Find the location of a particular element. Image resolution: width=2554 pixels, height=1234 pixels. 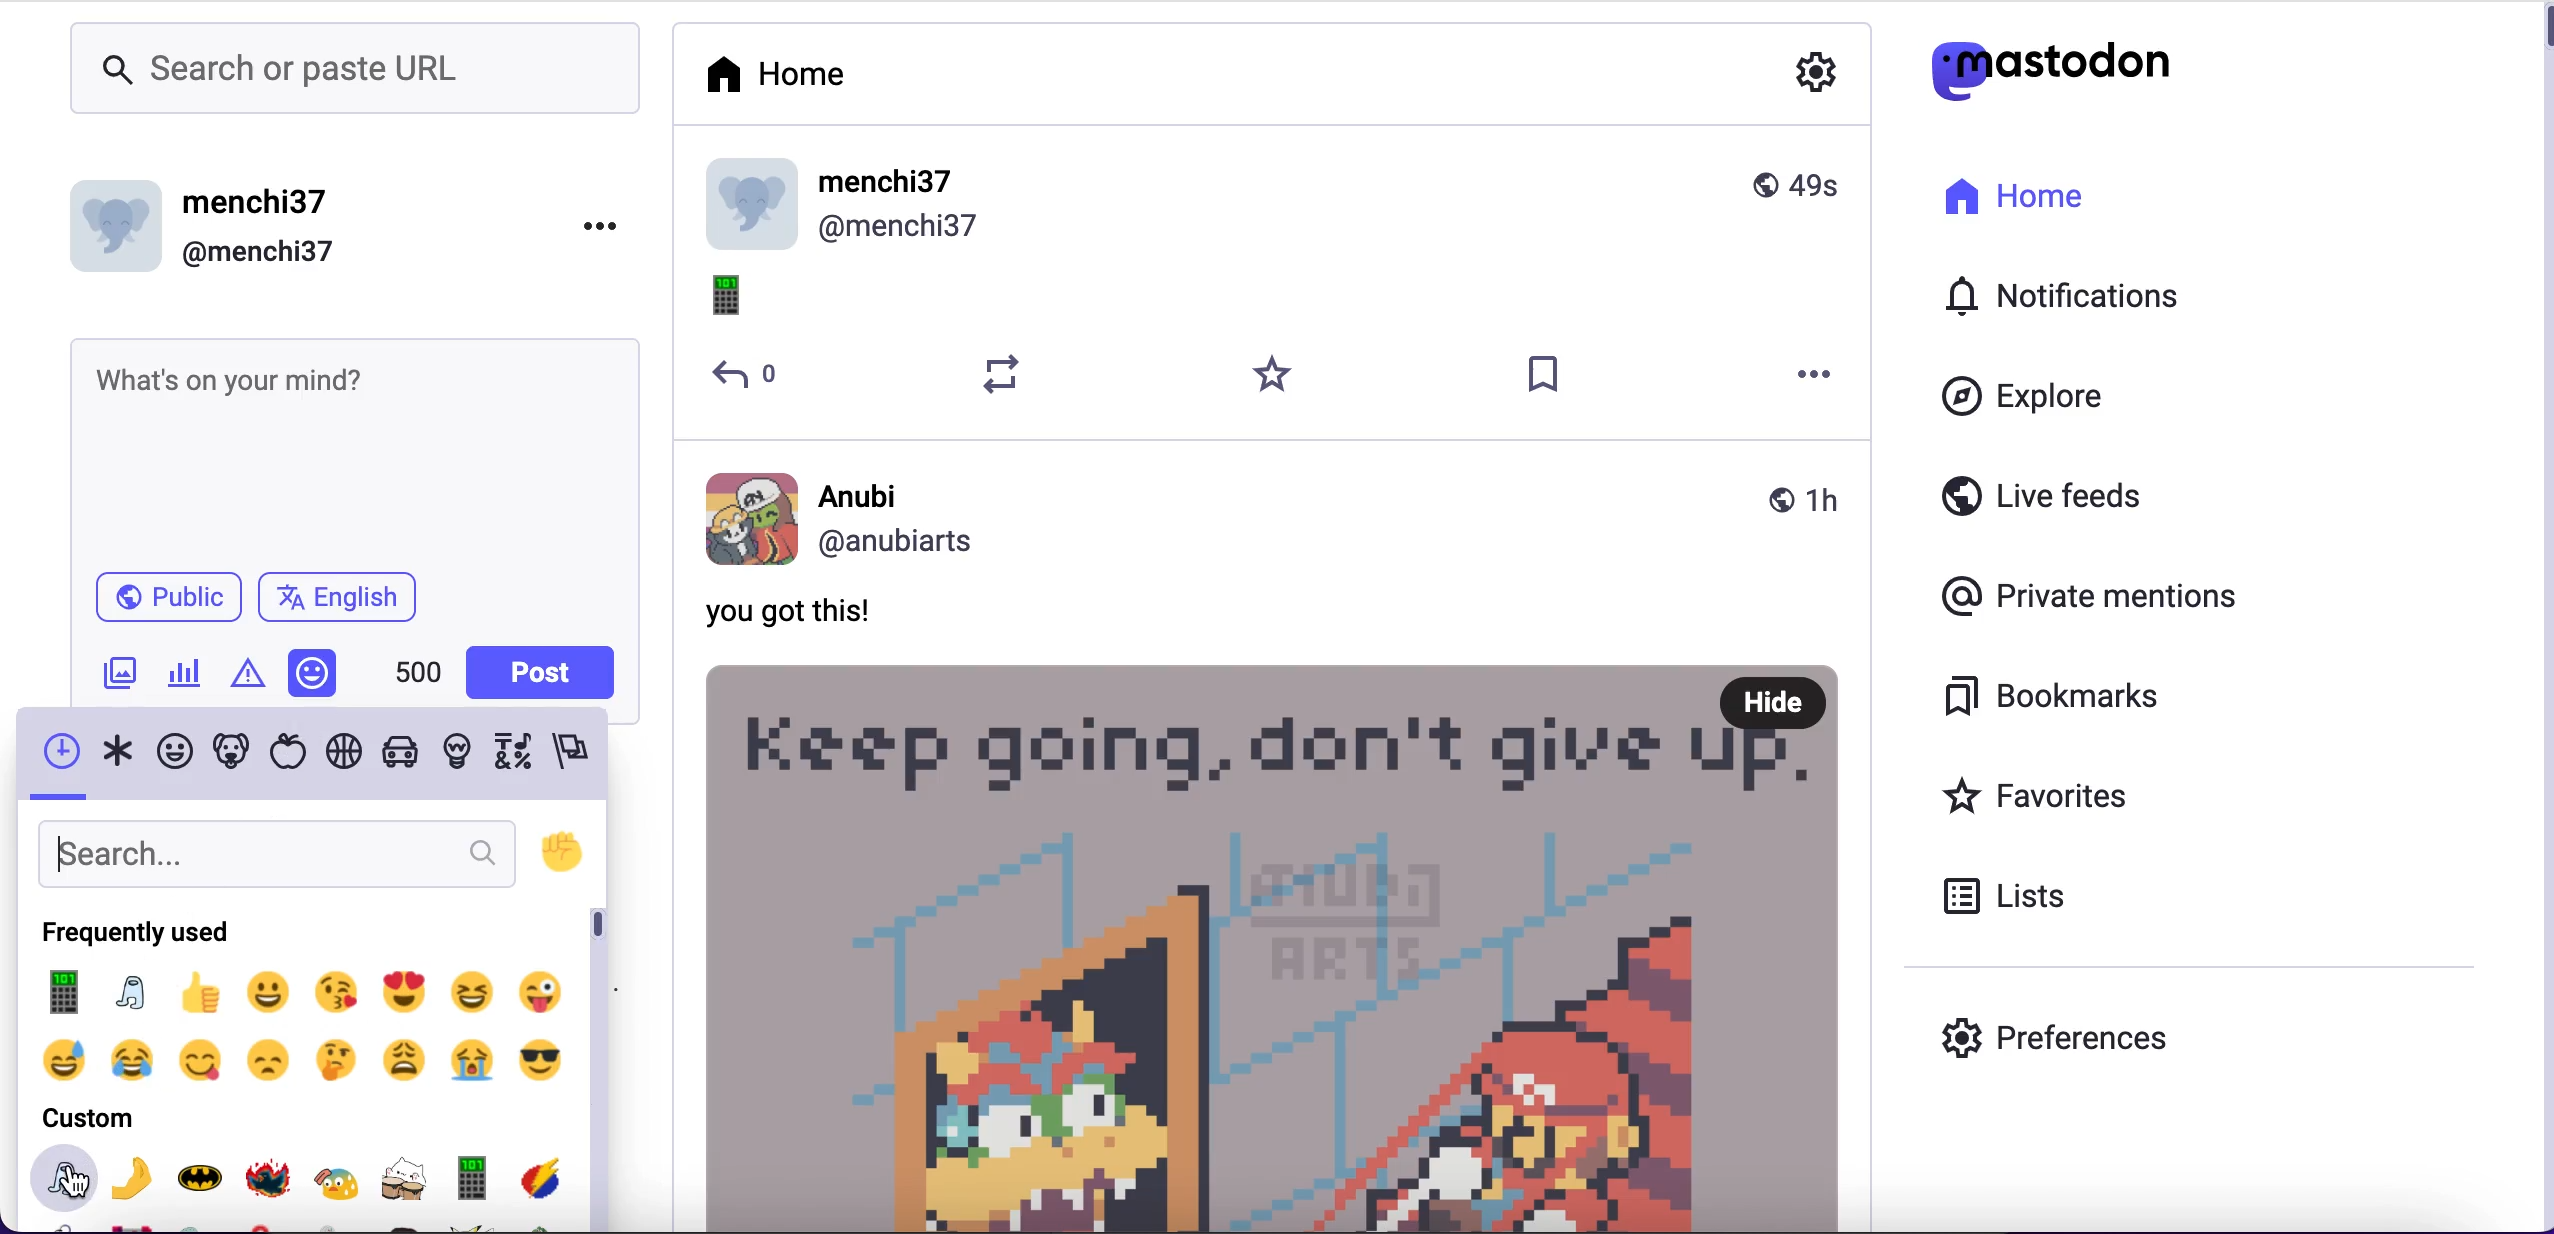

preferences is located at coordinates (2064, 1038).